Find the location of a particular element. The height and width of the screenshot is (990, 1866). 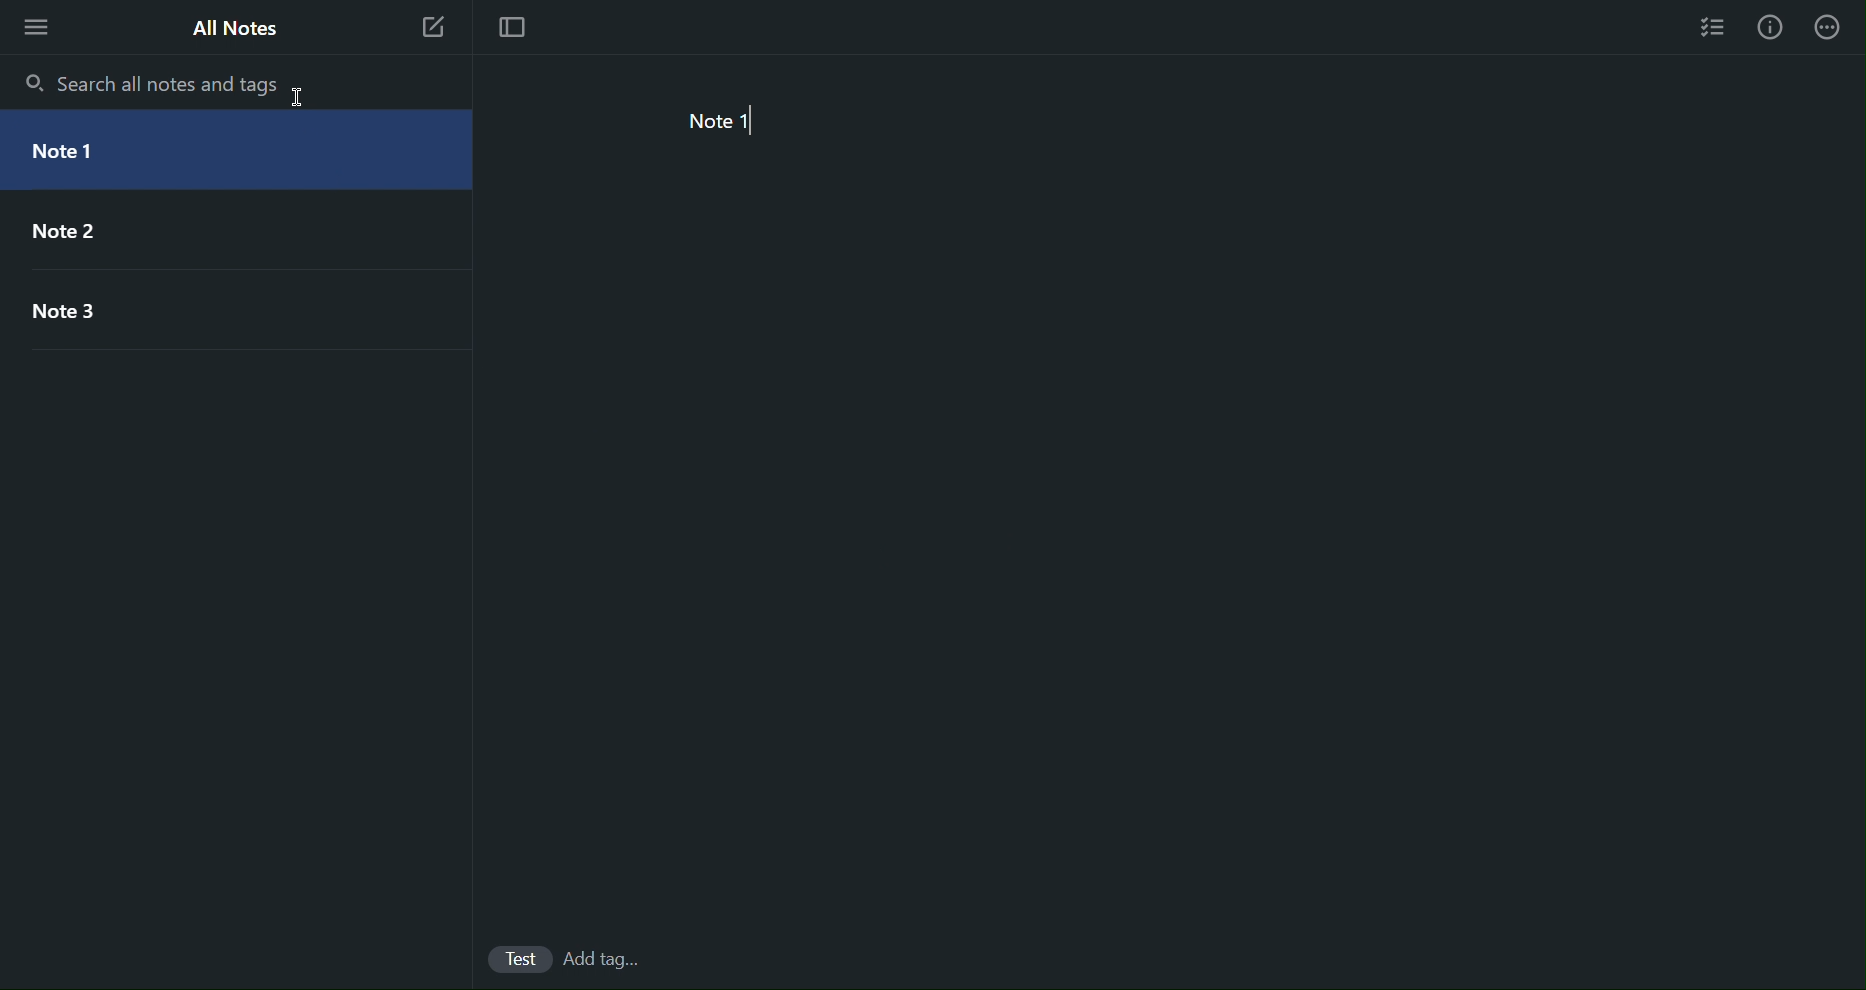

New Note is located at coordinates (433, 28).